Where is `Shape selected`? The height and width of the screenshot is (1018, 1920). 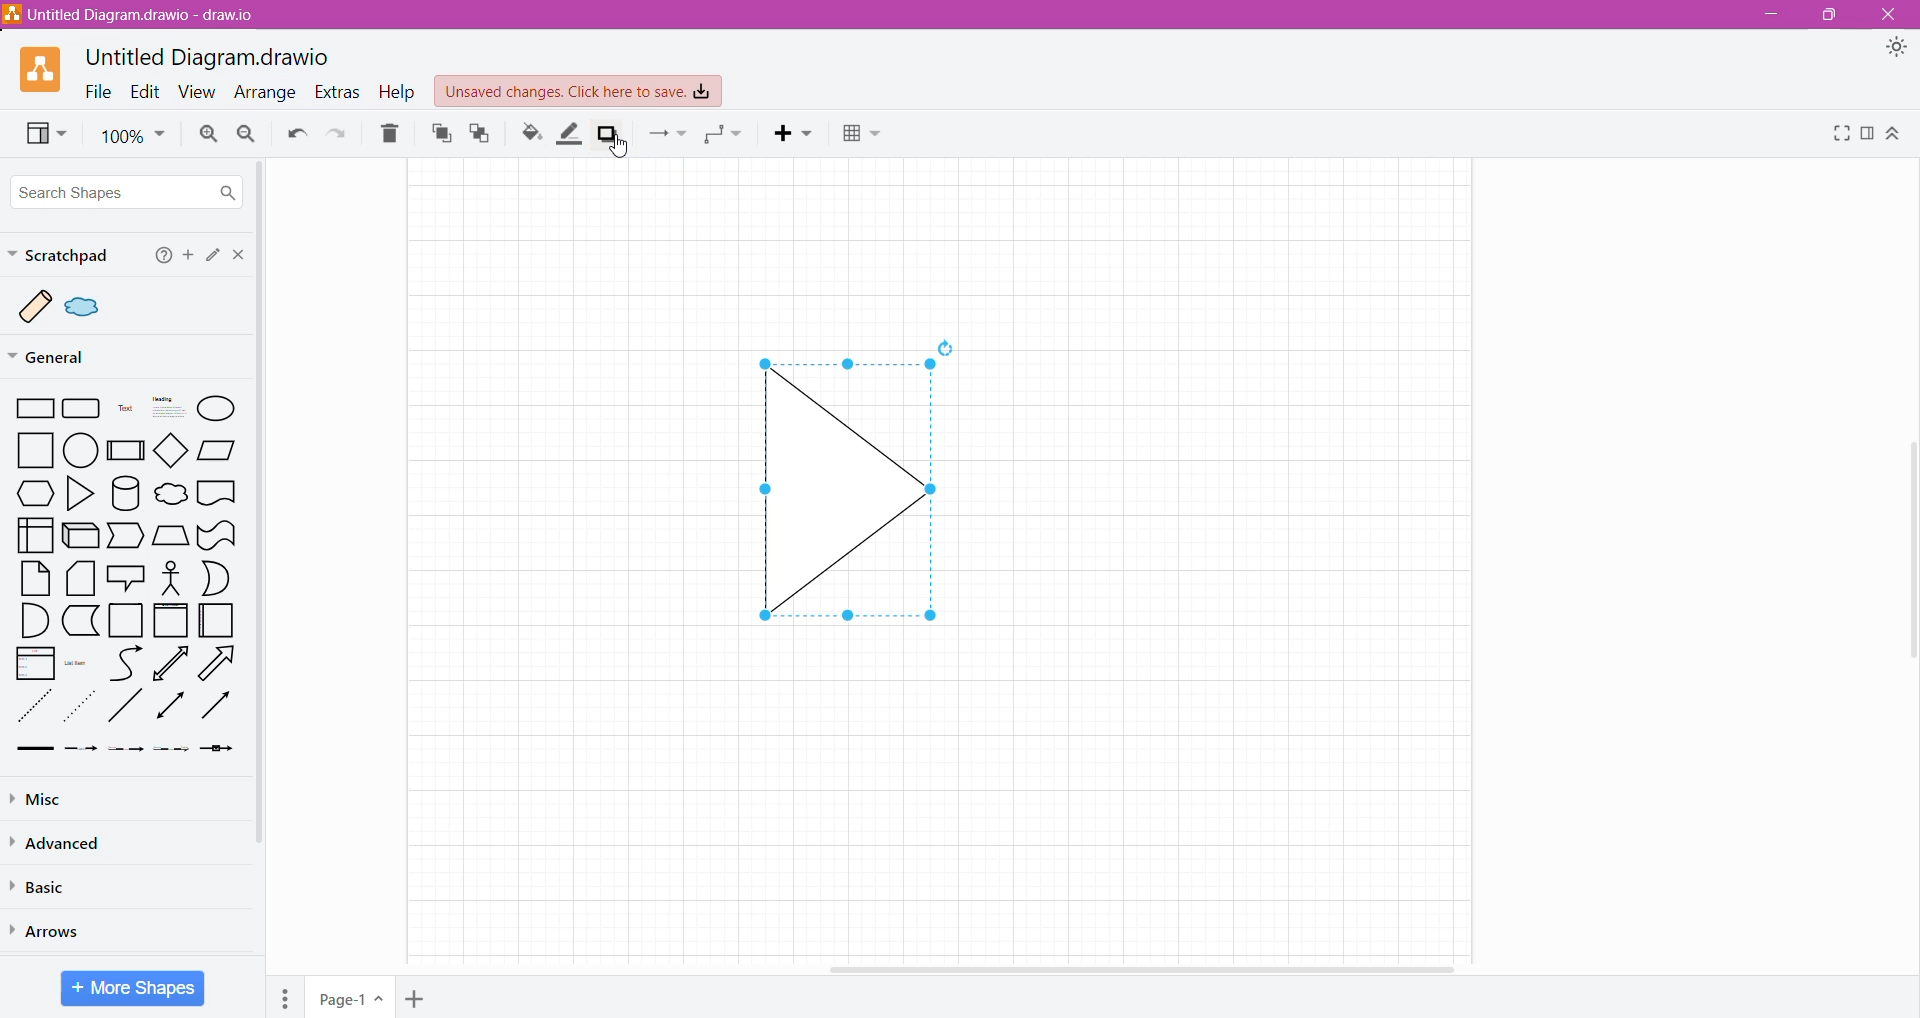 Shape selected is located at coordinates (840, 494).